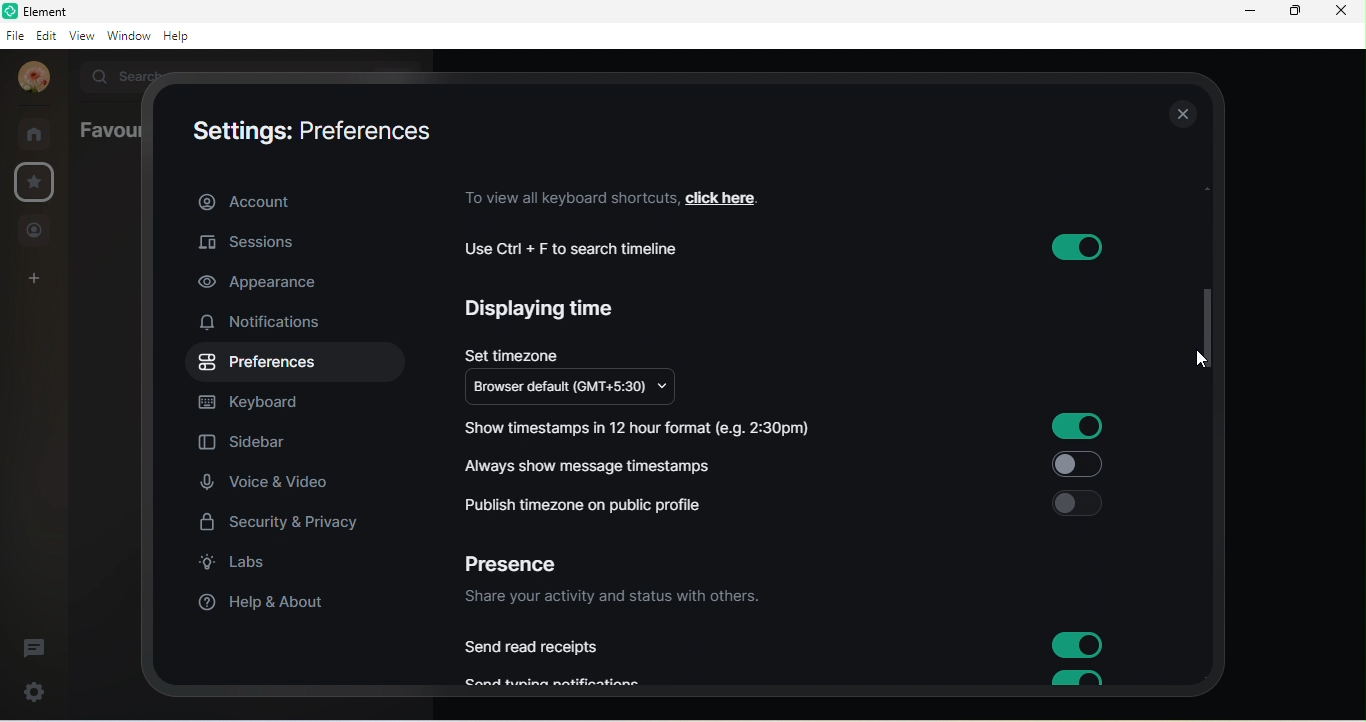 This screenshot has height=722, width=1366. What do you see at coordinates (282, 522) in the screenshot?
I see `security and privacy` at bounding box center [282, 522].